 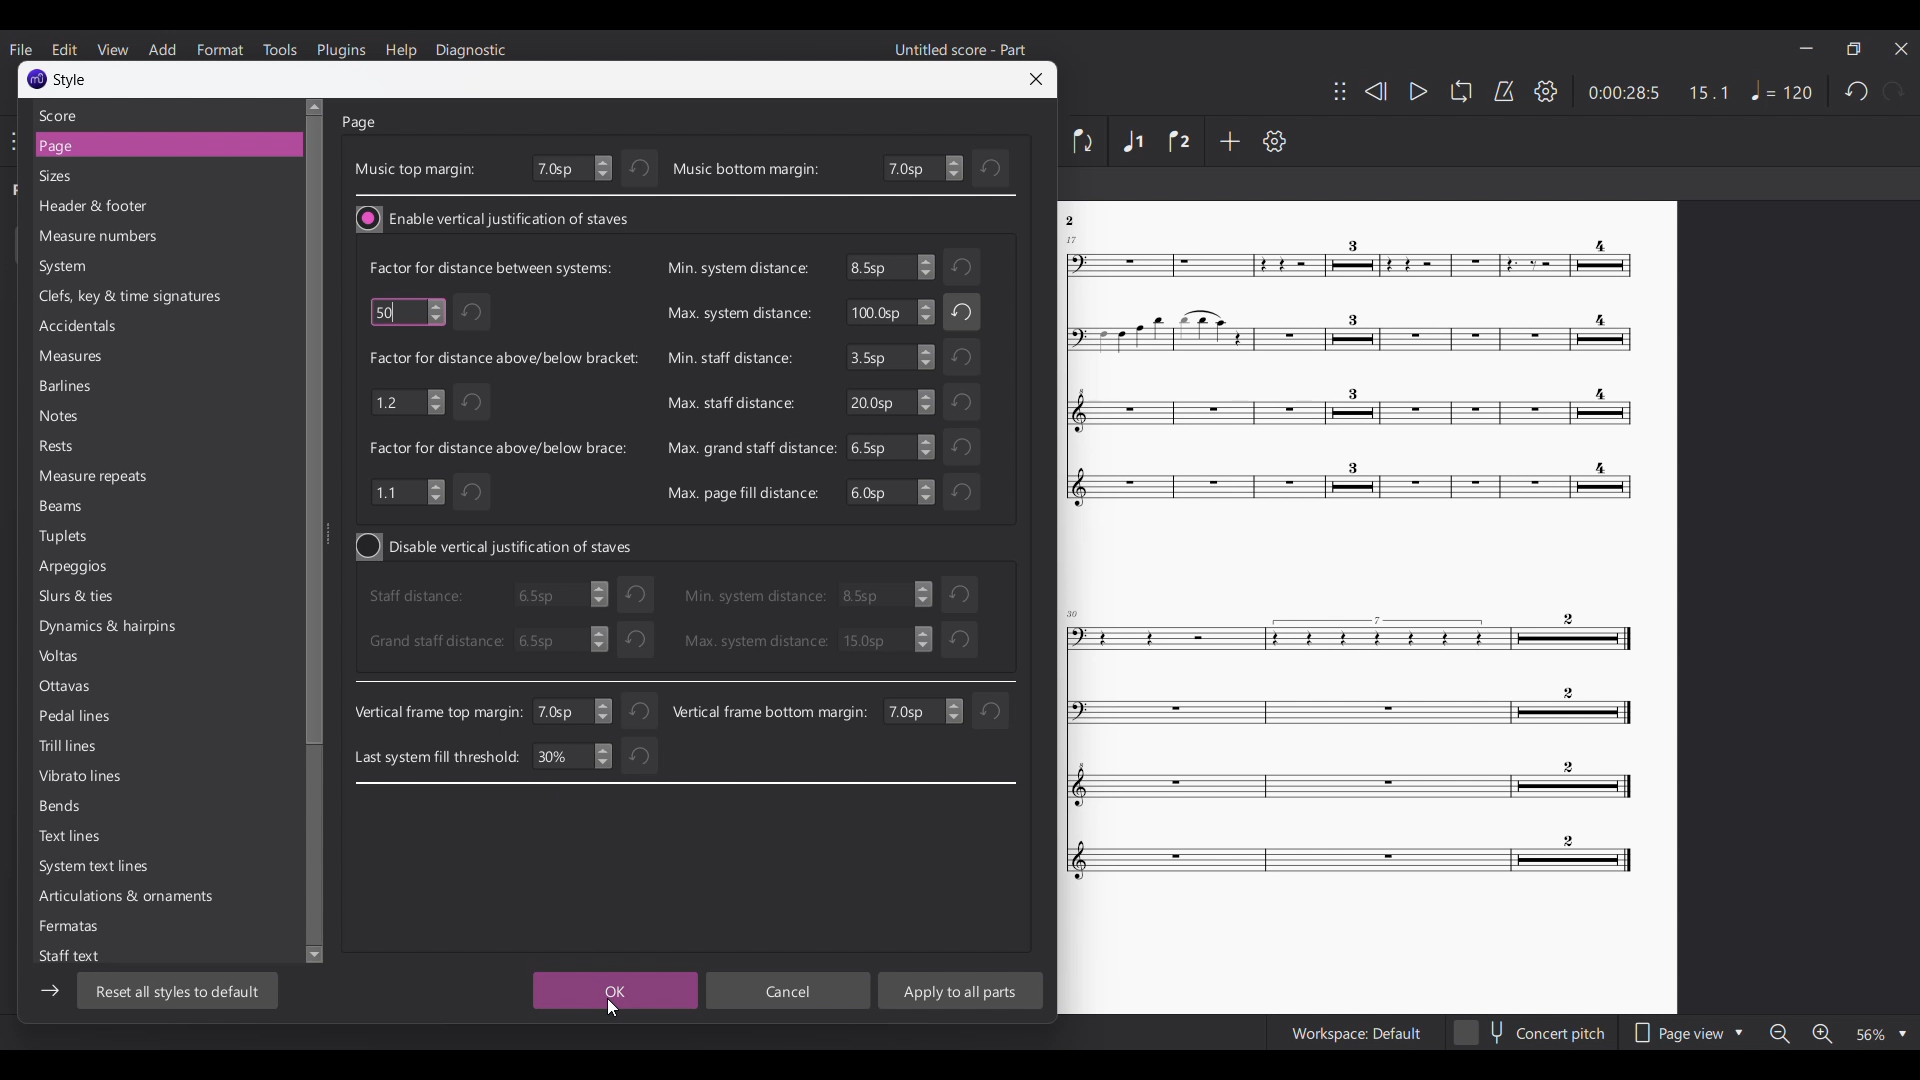 I want to click on Cancel, so click(x=789, y=991).